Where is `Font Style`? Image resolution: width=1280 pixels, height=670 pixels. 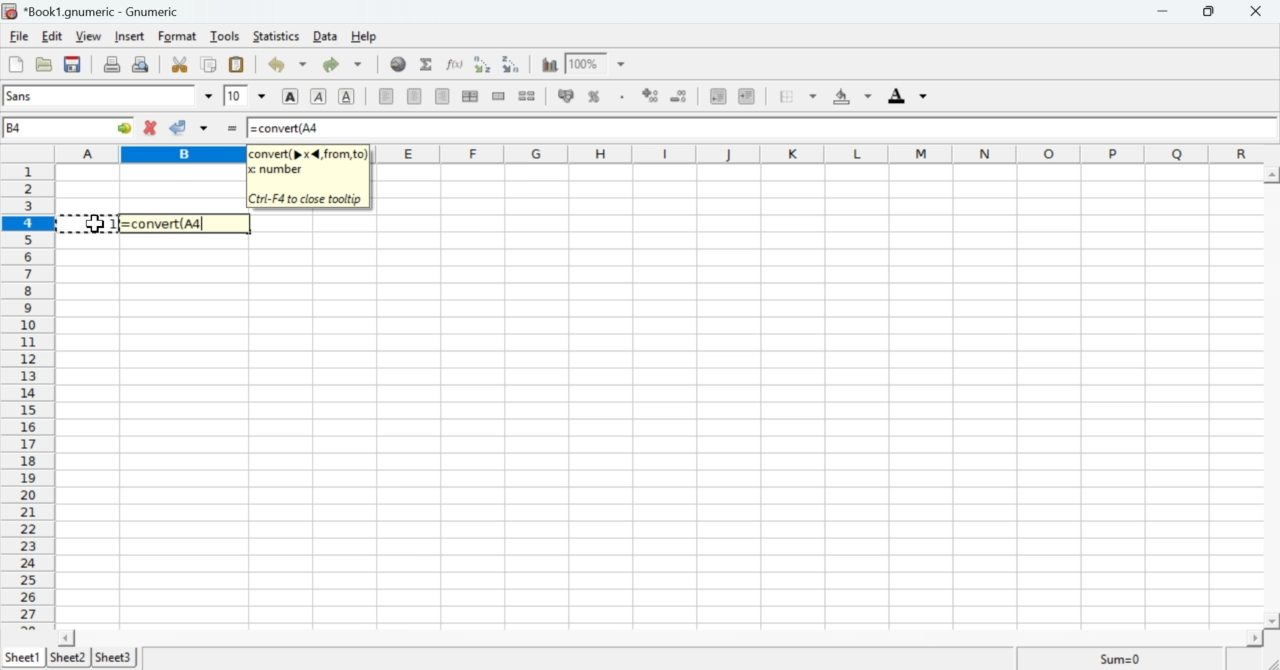 Font Style is located at coordinates (111, 96).